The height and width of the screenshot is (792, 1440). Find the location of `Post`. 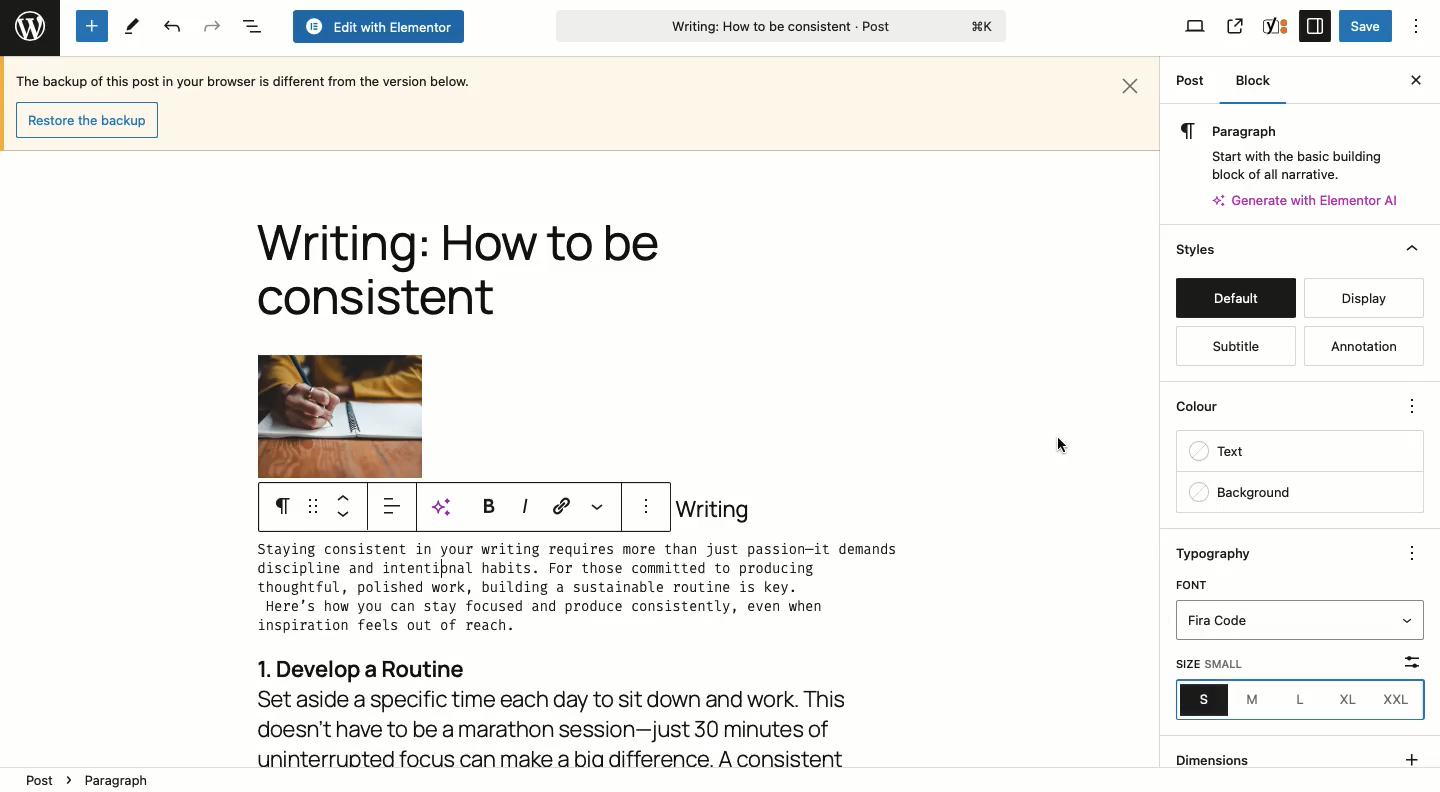

Post is located at coordinates (37, 780).